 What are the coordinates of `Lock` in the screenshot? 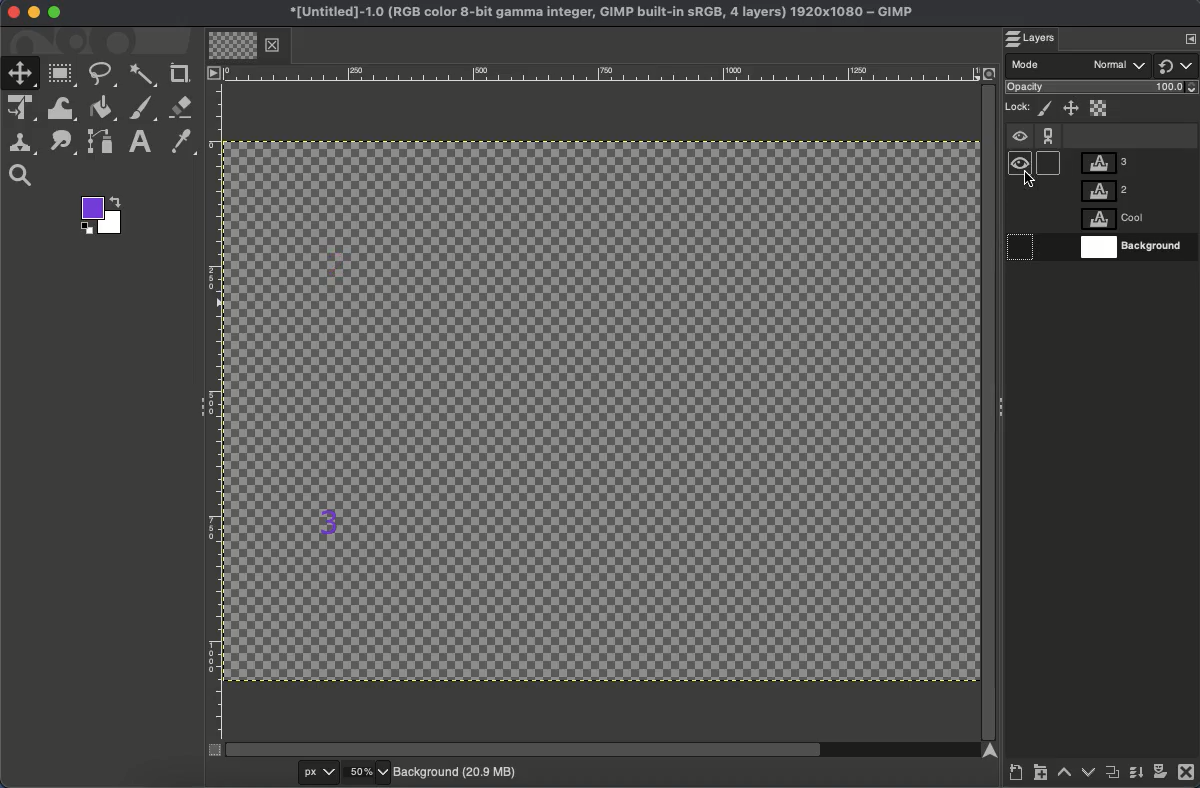 It's located at (1019, 105).